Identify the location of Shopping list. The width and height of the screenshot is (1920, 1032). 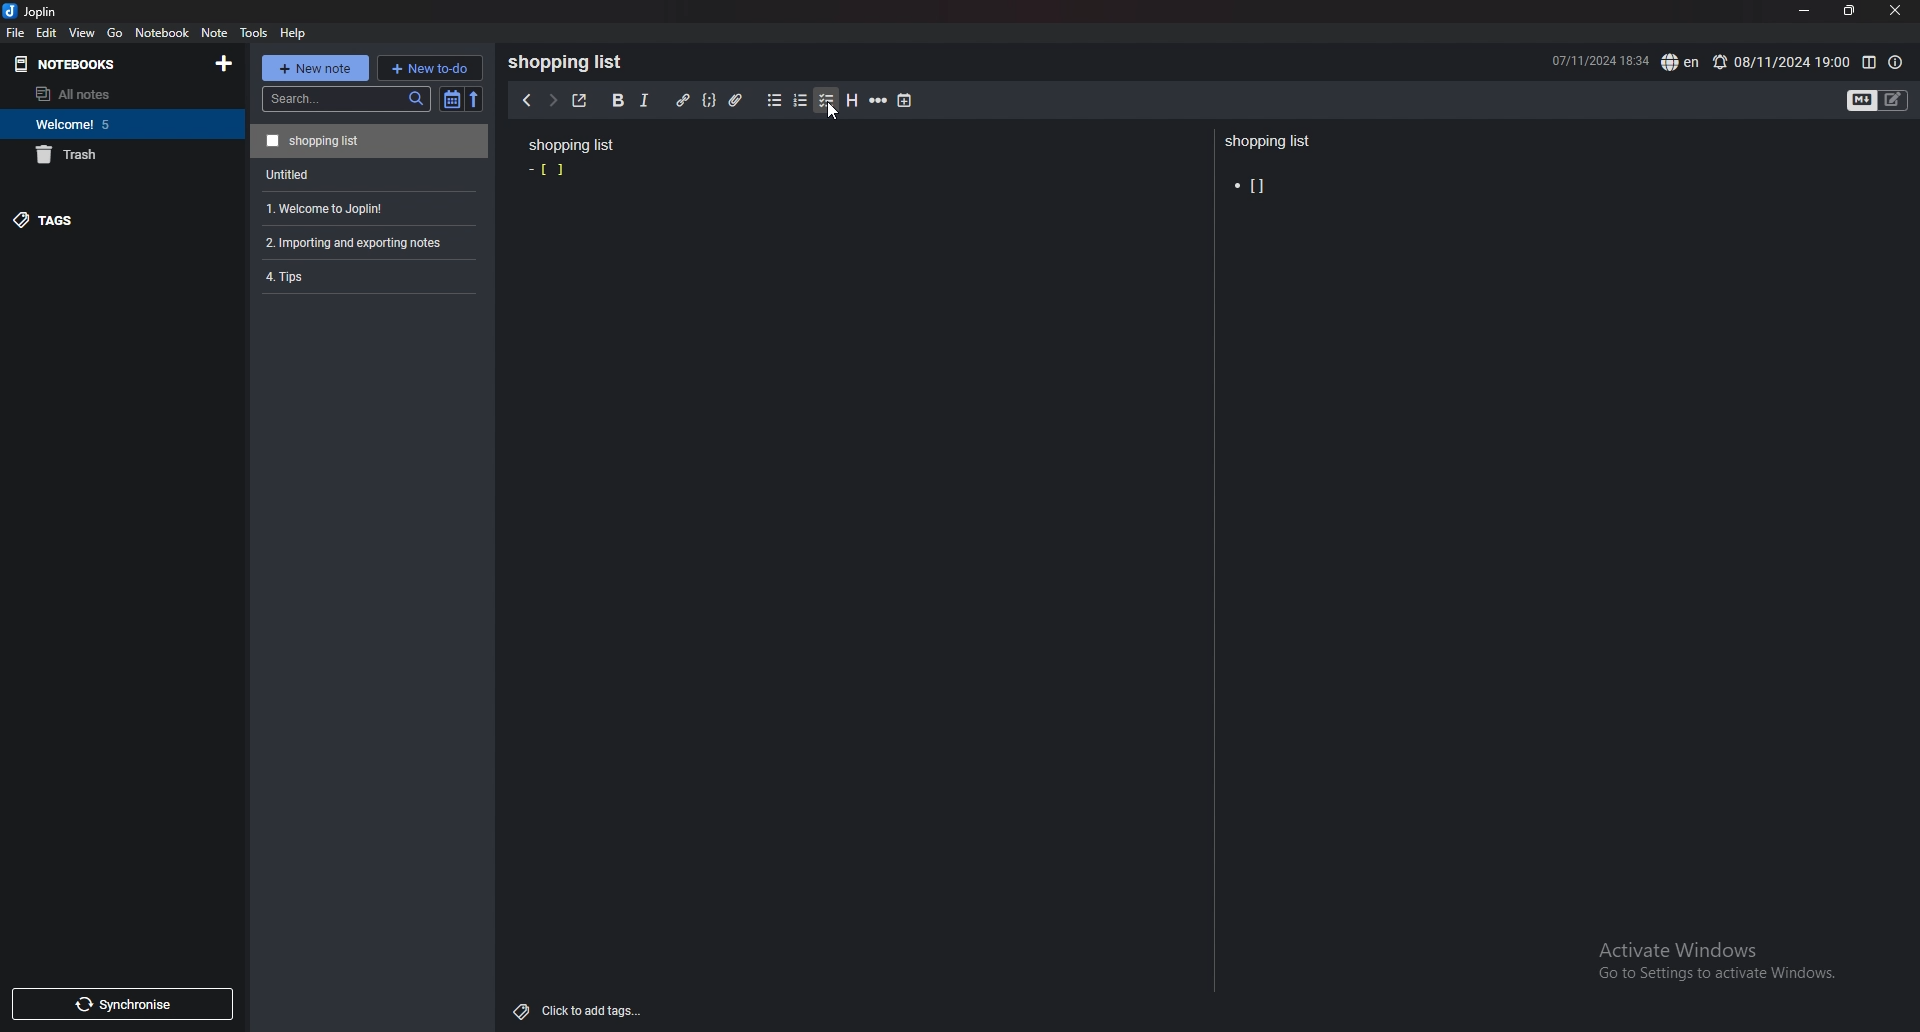
(1270, 142).